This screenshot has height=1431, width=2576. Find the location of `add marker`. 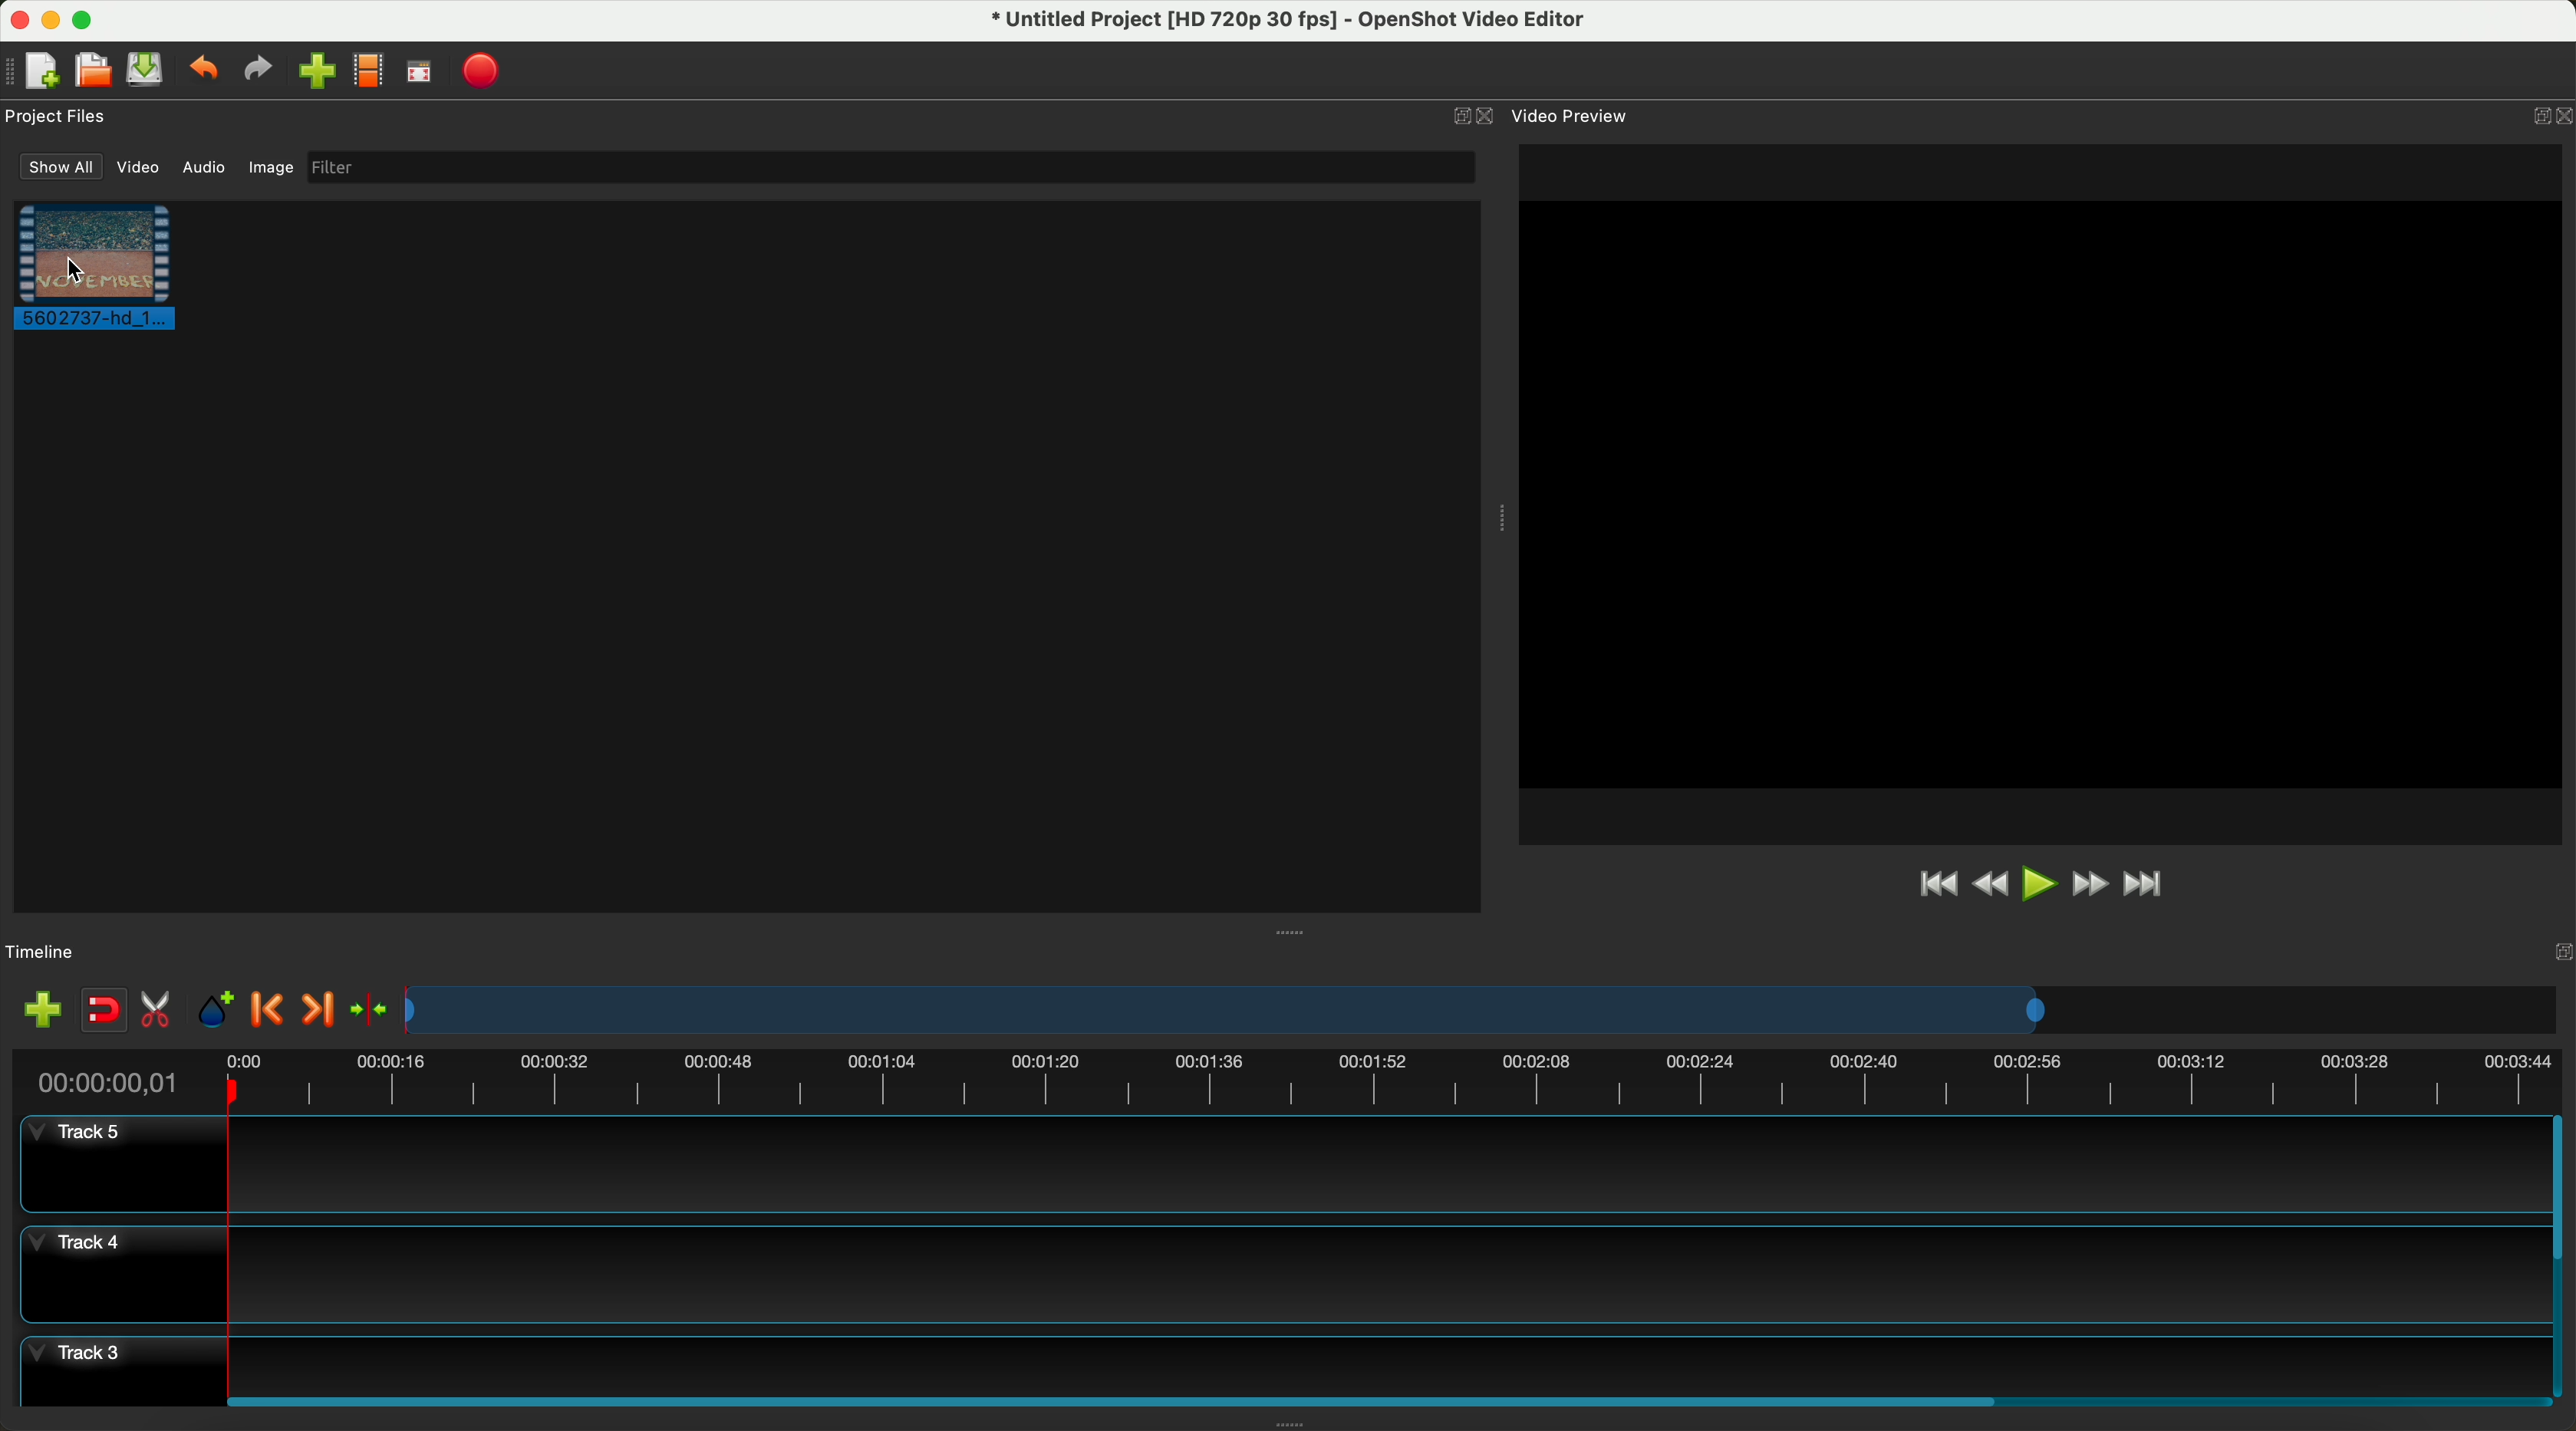

add marker is located at coordinates (217, 1011).